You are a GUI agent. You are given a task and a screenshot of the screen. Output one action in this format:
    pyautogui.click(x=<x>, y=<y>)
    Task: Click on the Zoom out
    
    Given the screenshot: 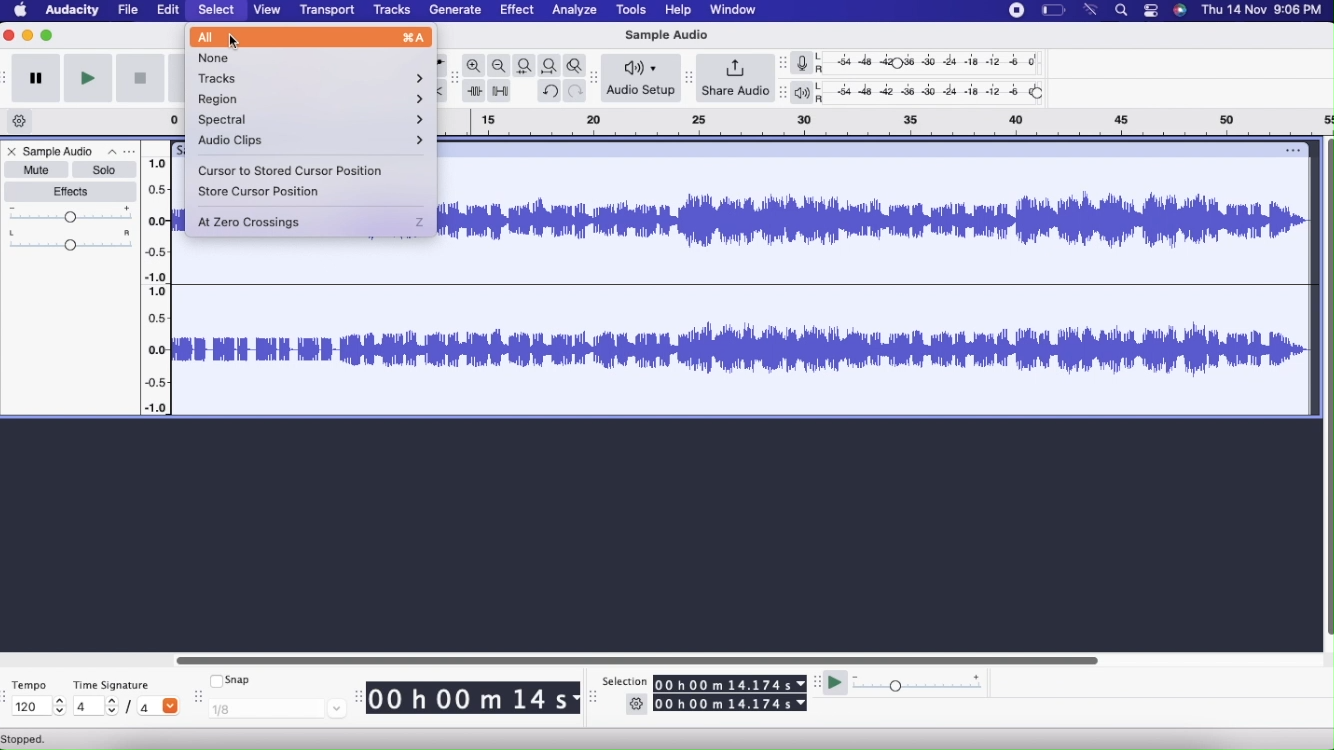 What is the action you would take?
    pyautogui.click(x=500, y=66)
    